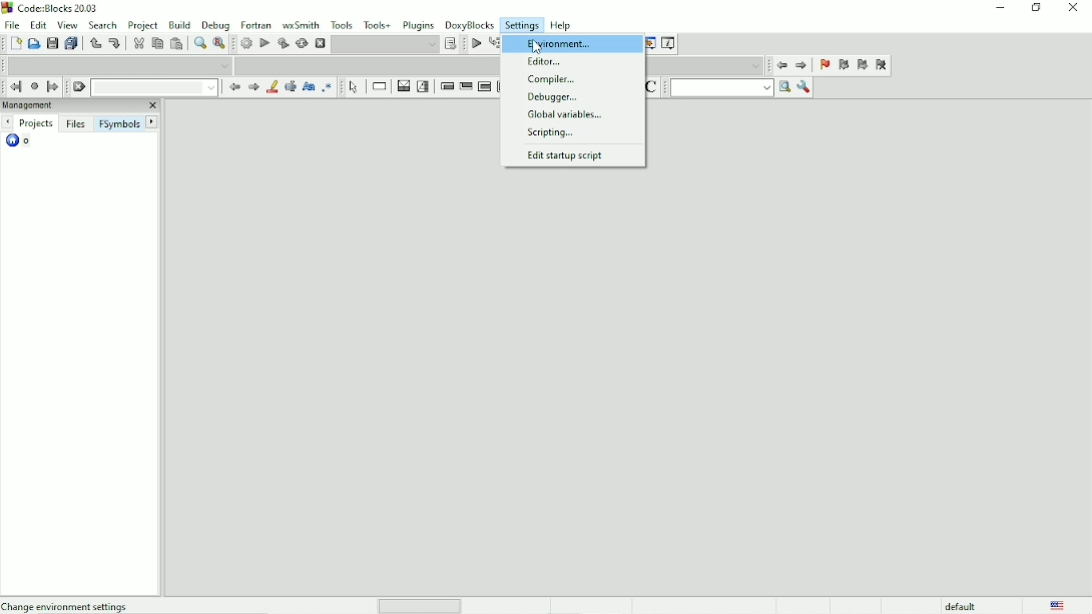 The width and height of the screenshot is (1092, 614). What do you see at coordinates (721, 87) in the screenshot?
I see `run search` at bounding box center [721, 87].